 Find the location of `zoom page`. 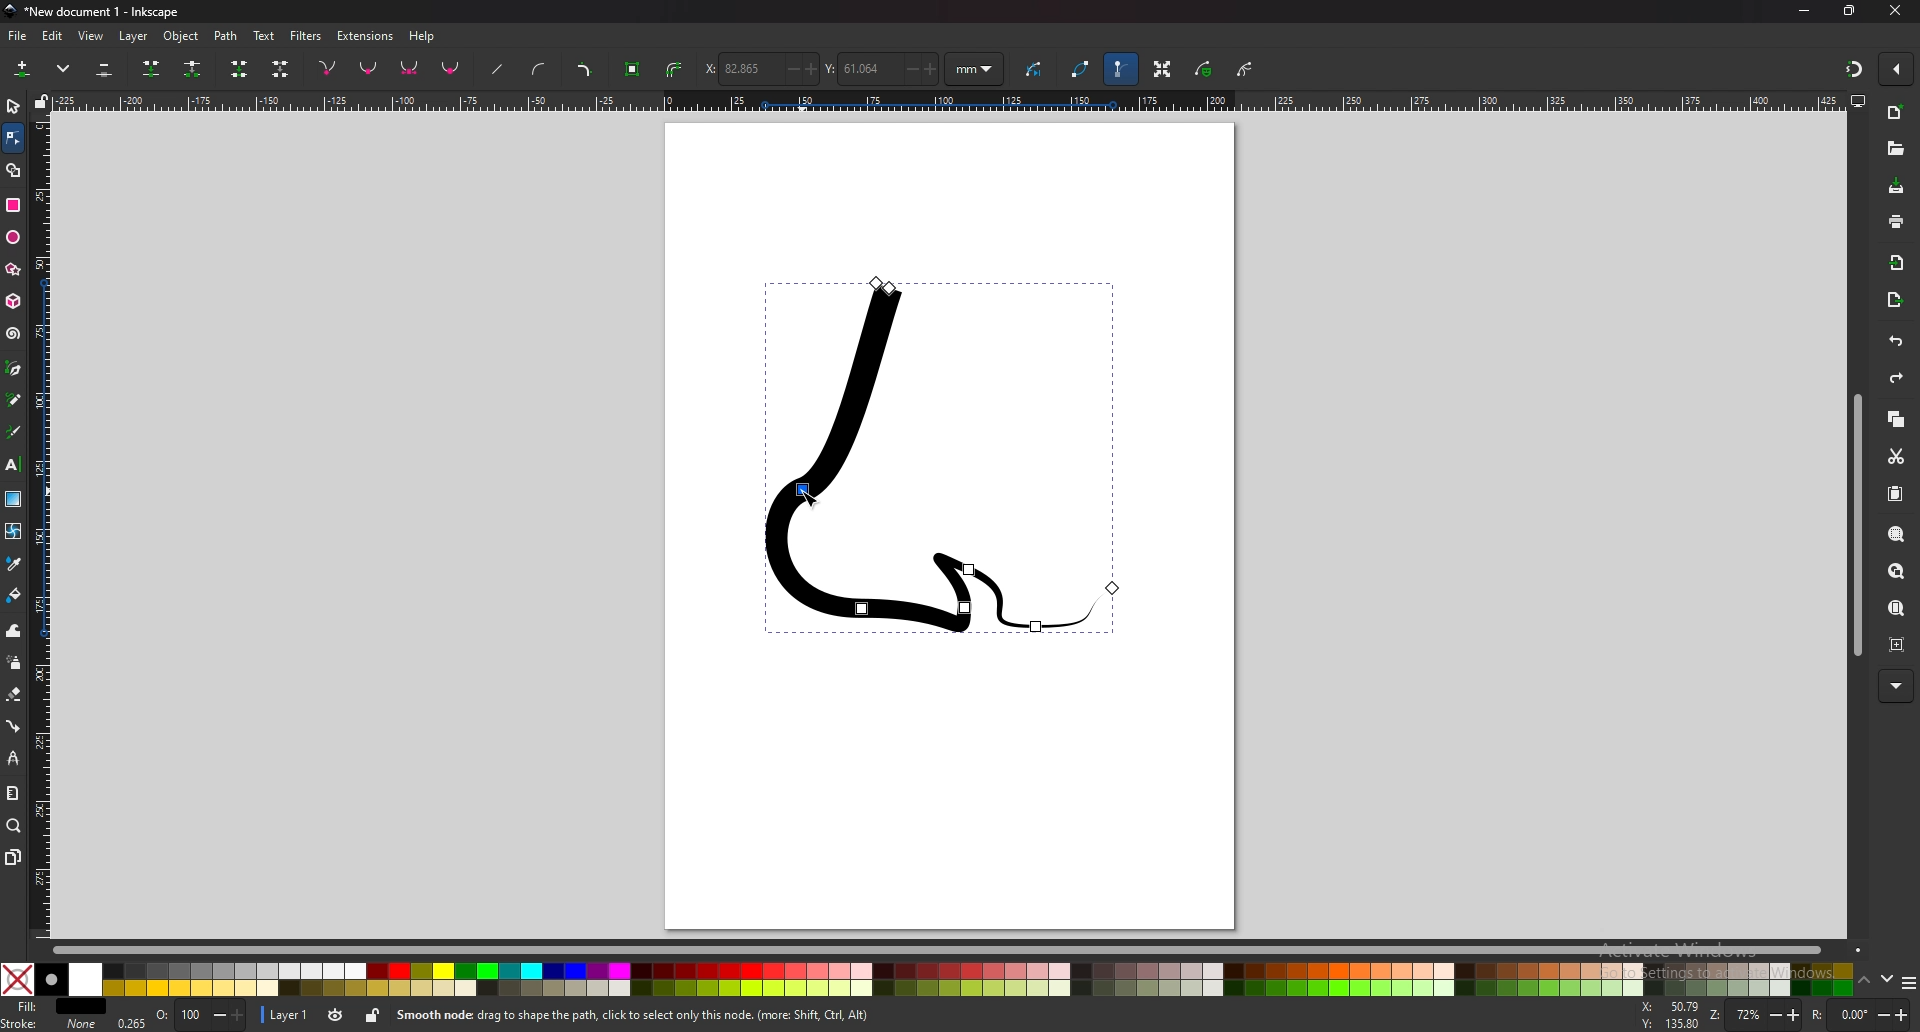

zoom page is located at coordinates (1896, 608).